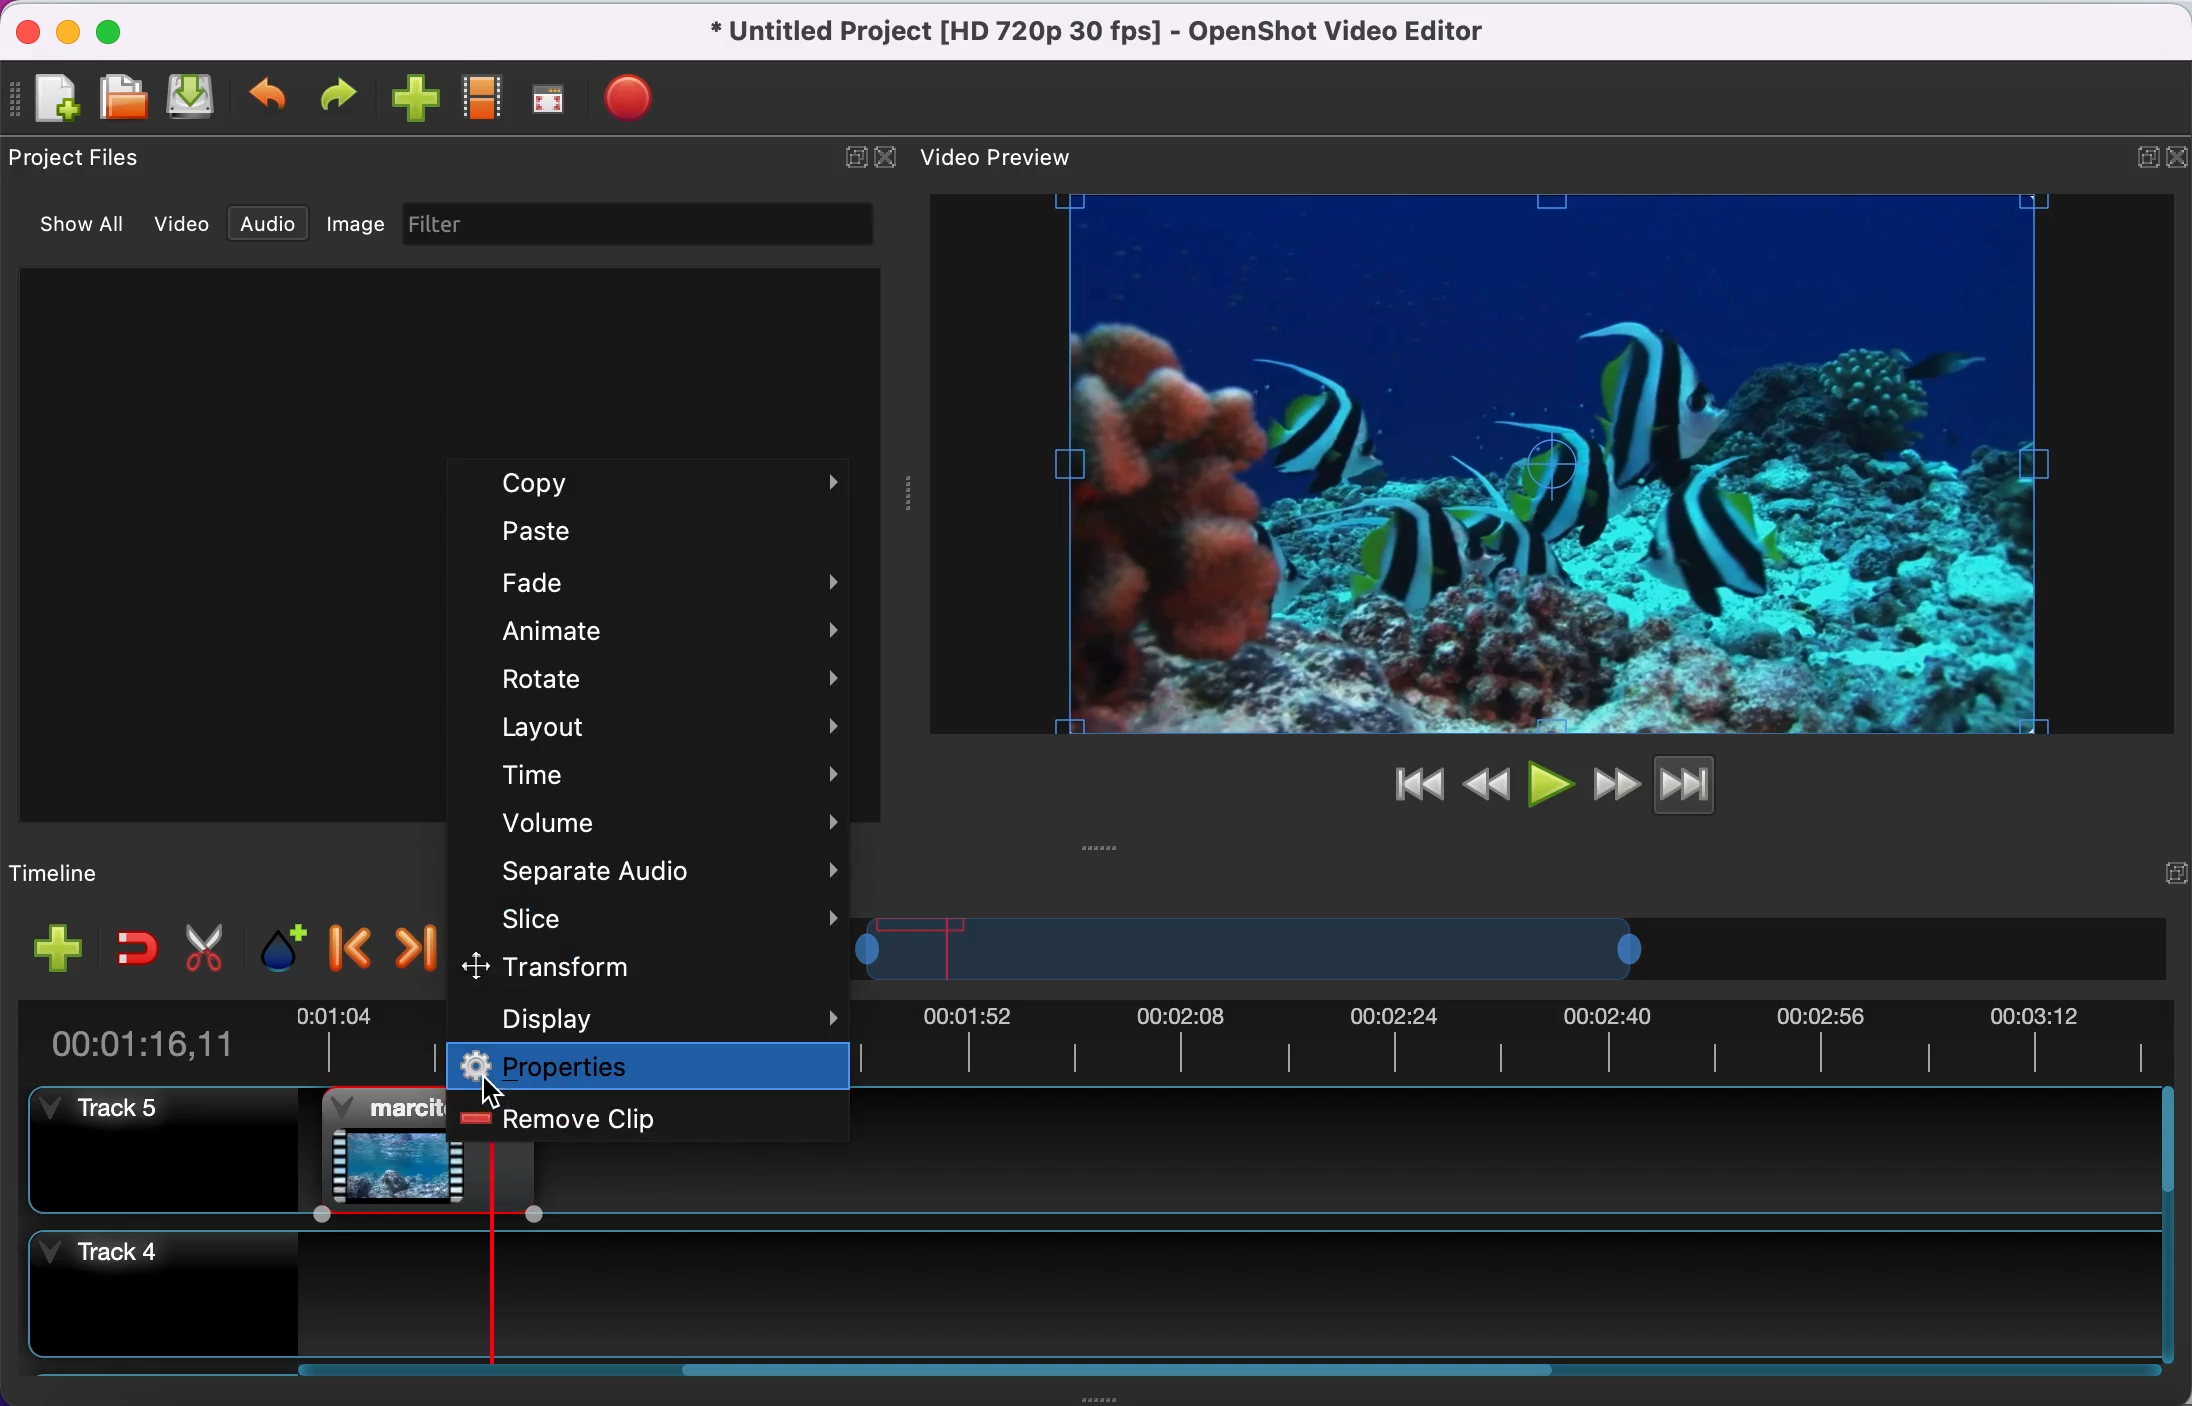 The image size is (2192, 1406). I want to click on track 5, so click(158, 1148).